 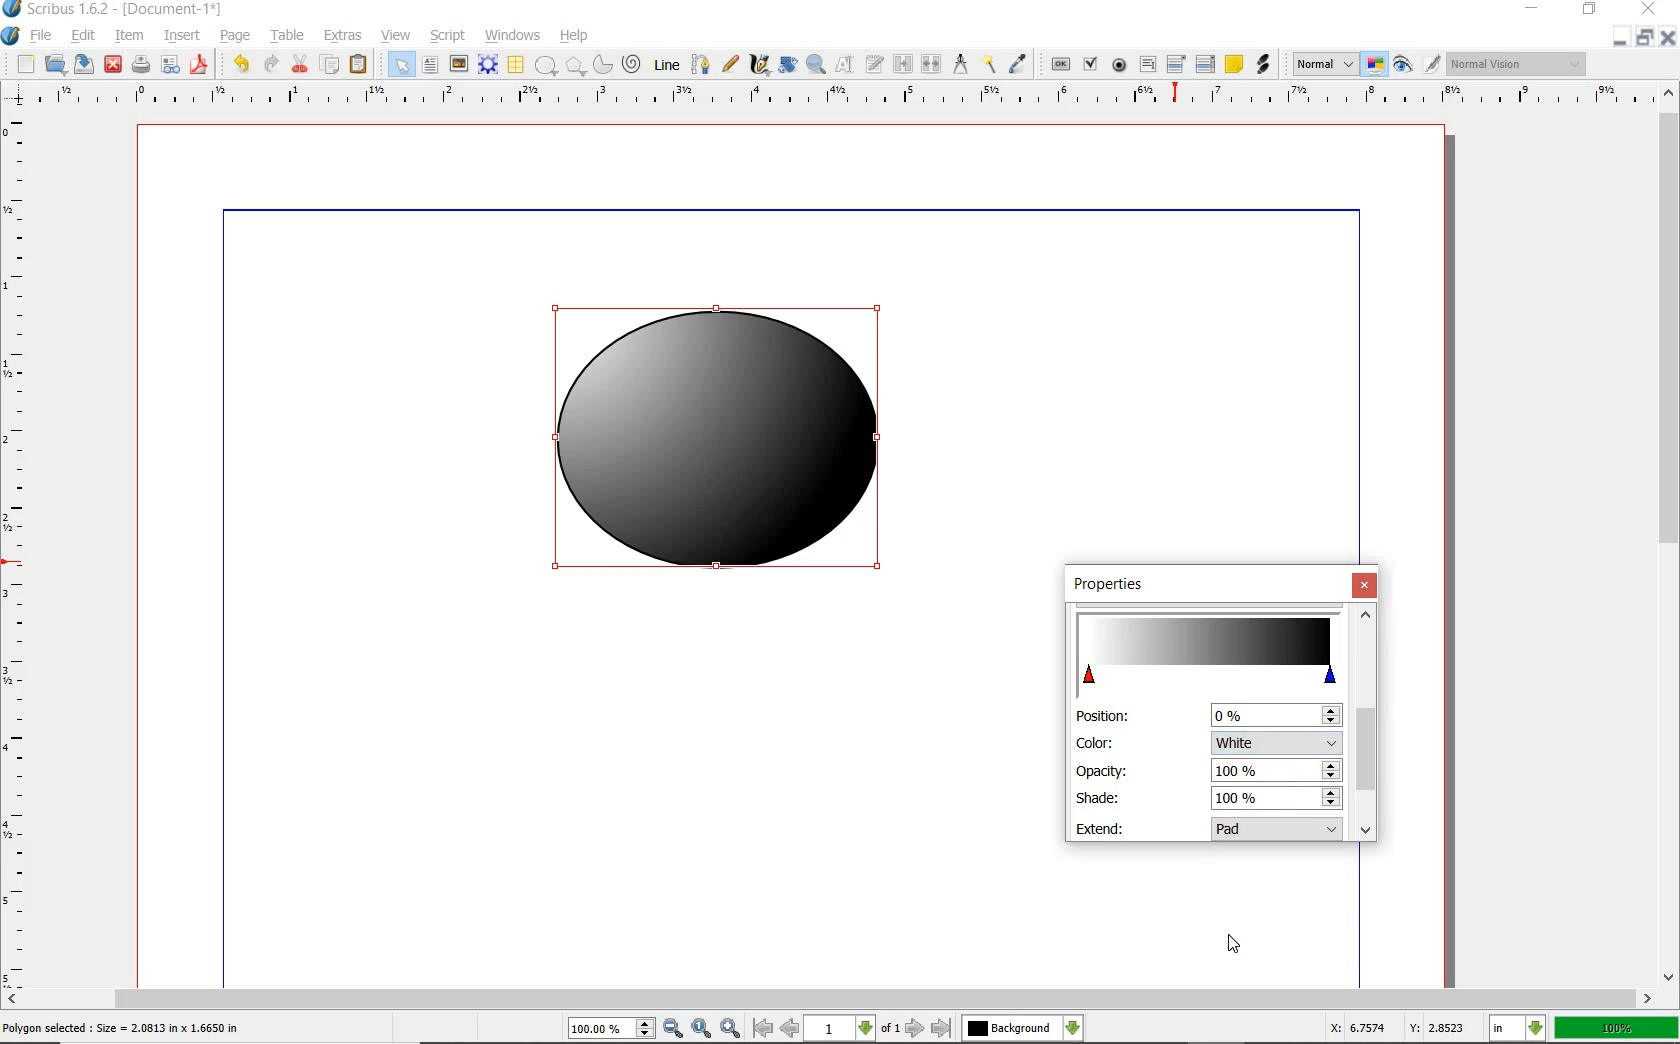 What do you see at coordinates (17, 554) in the screenshot?
I see `RULER` at bounding box center [17, 554].